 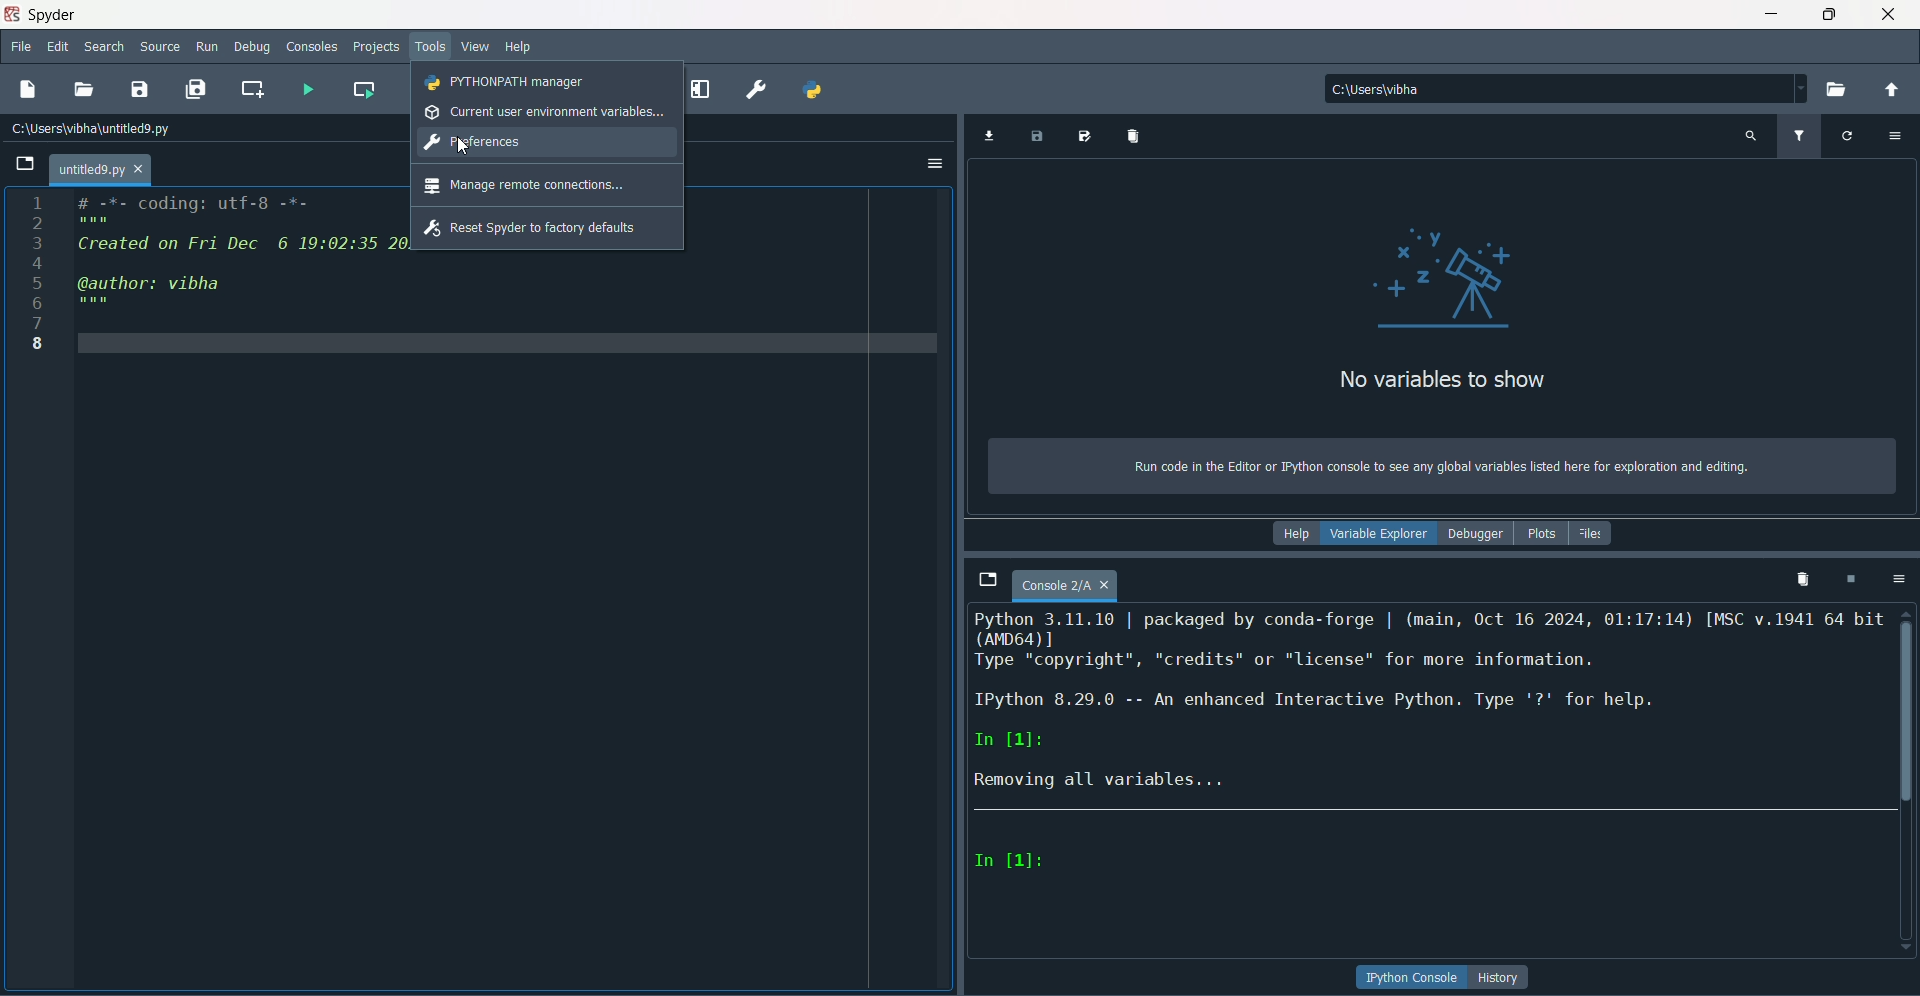 I want to click on edit, so click(x=58, y=48).